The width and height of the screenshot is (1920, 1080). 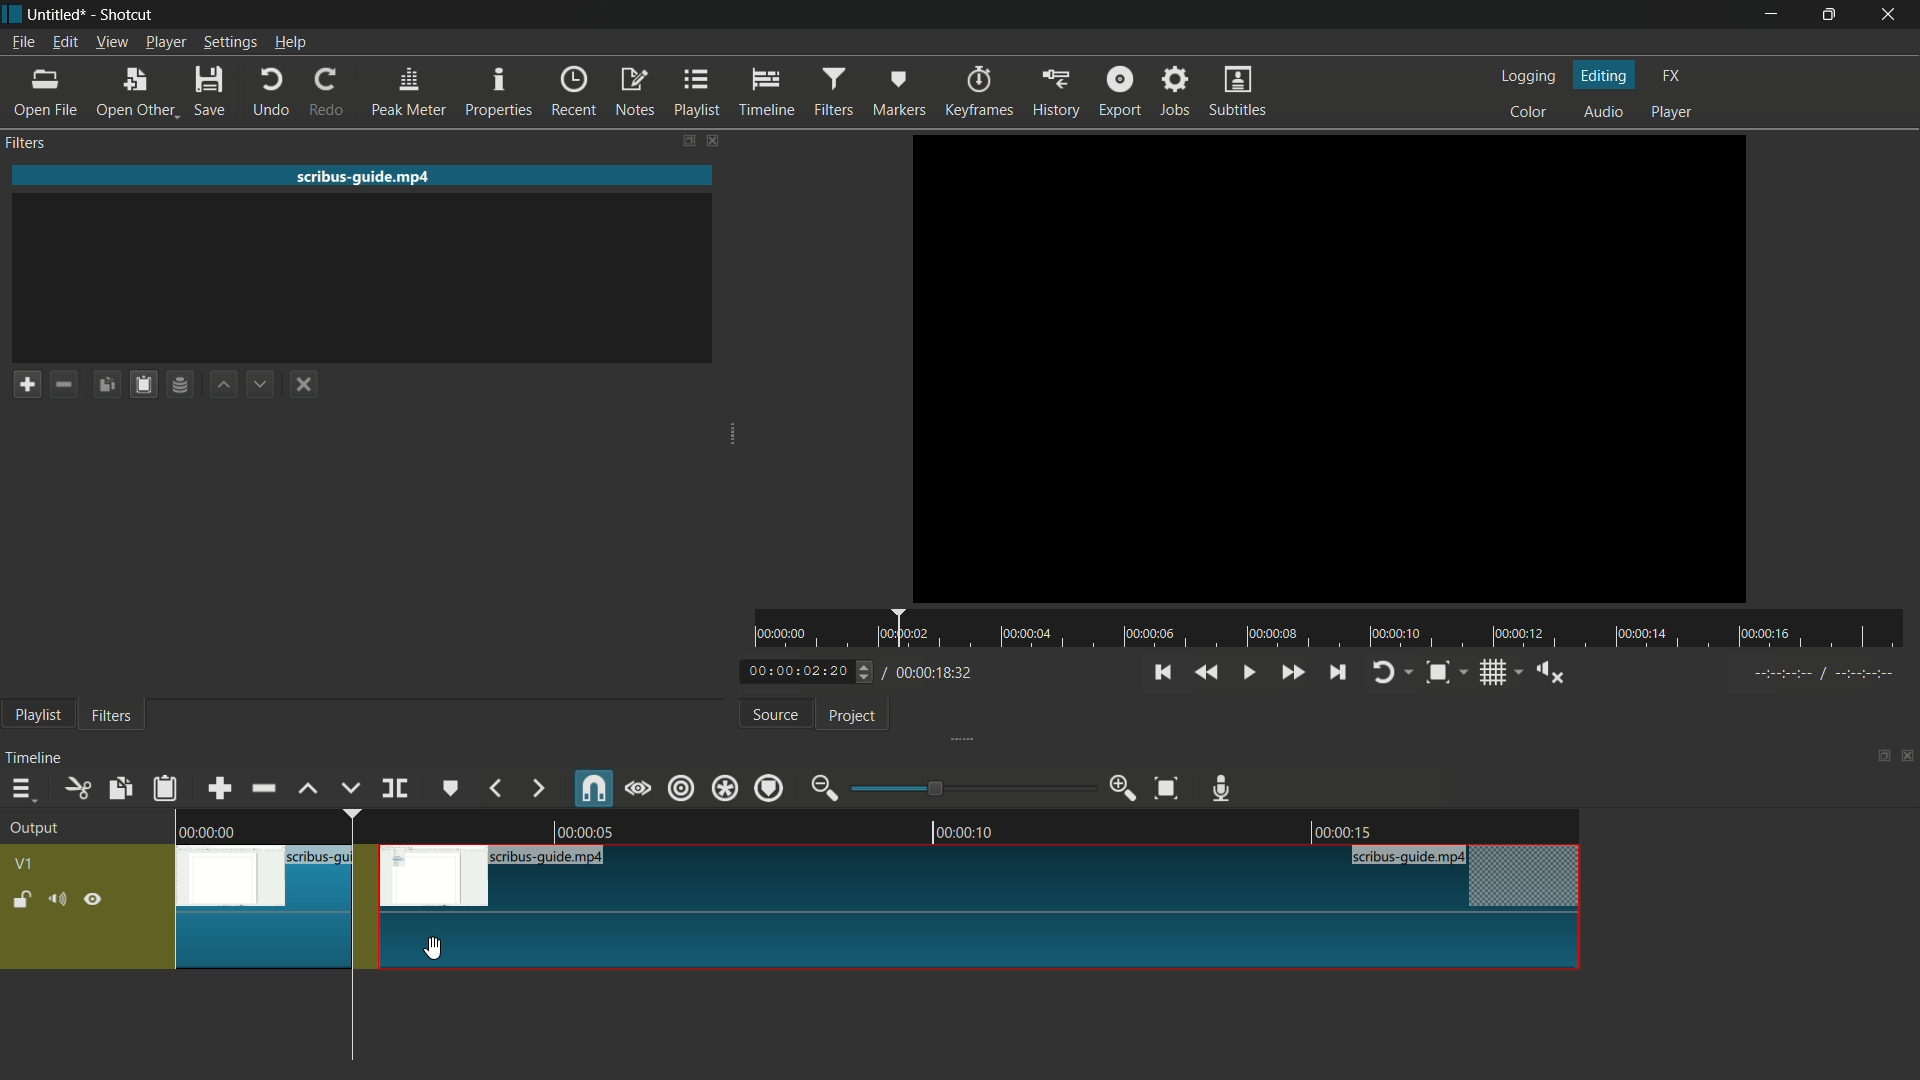 I want to click on video in timeline, so click(x=867, y=909).